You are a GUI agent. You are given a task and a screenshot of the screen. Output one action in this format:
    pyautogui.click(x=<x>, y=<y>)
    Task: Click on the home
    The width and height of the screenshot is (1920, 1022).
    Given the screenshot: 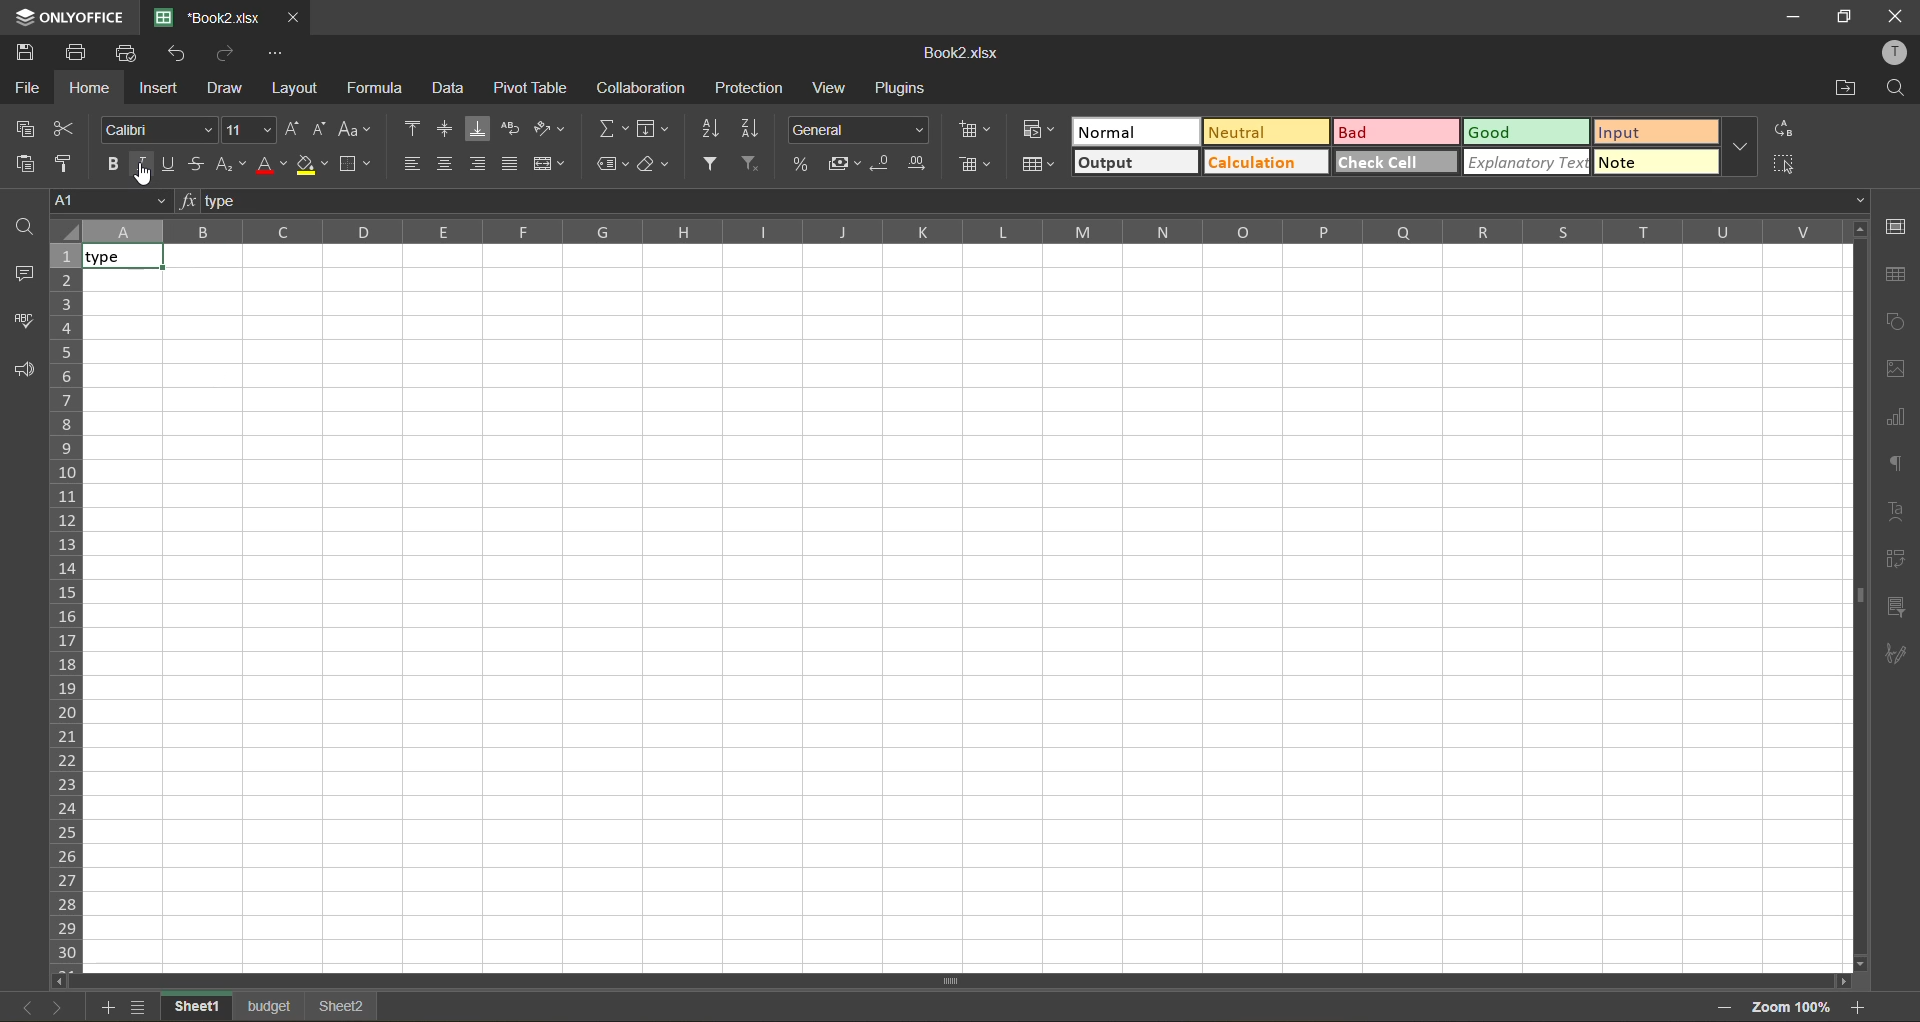 What is the action you would take?
    pyautogui.click(x=90, y=88)
    